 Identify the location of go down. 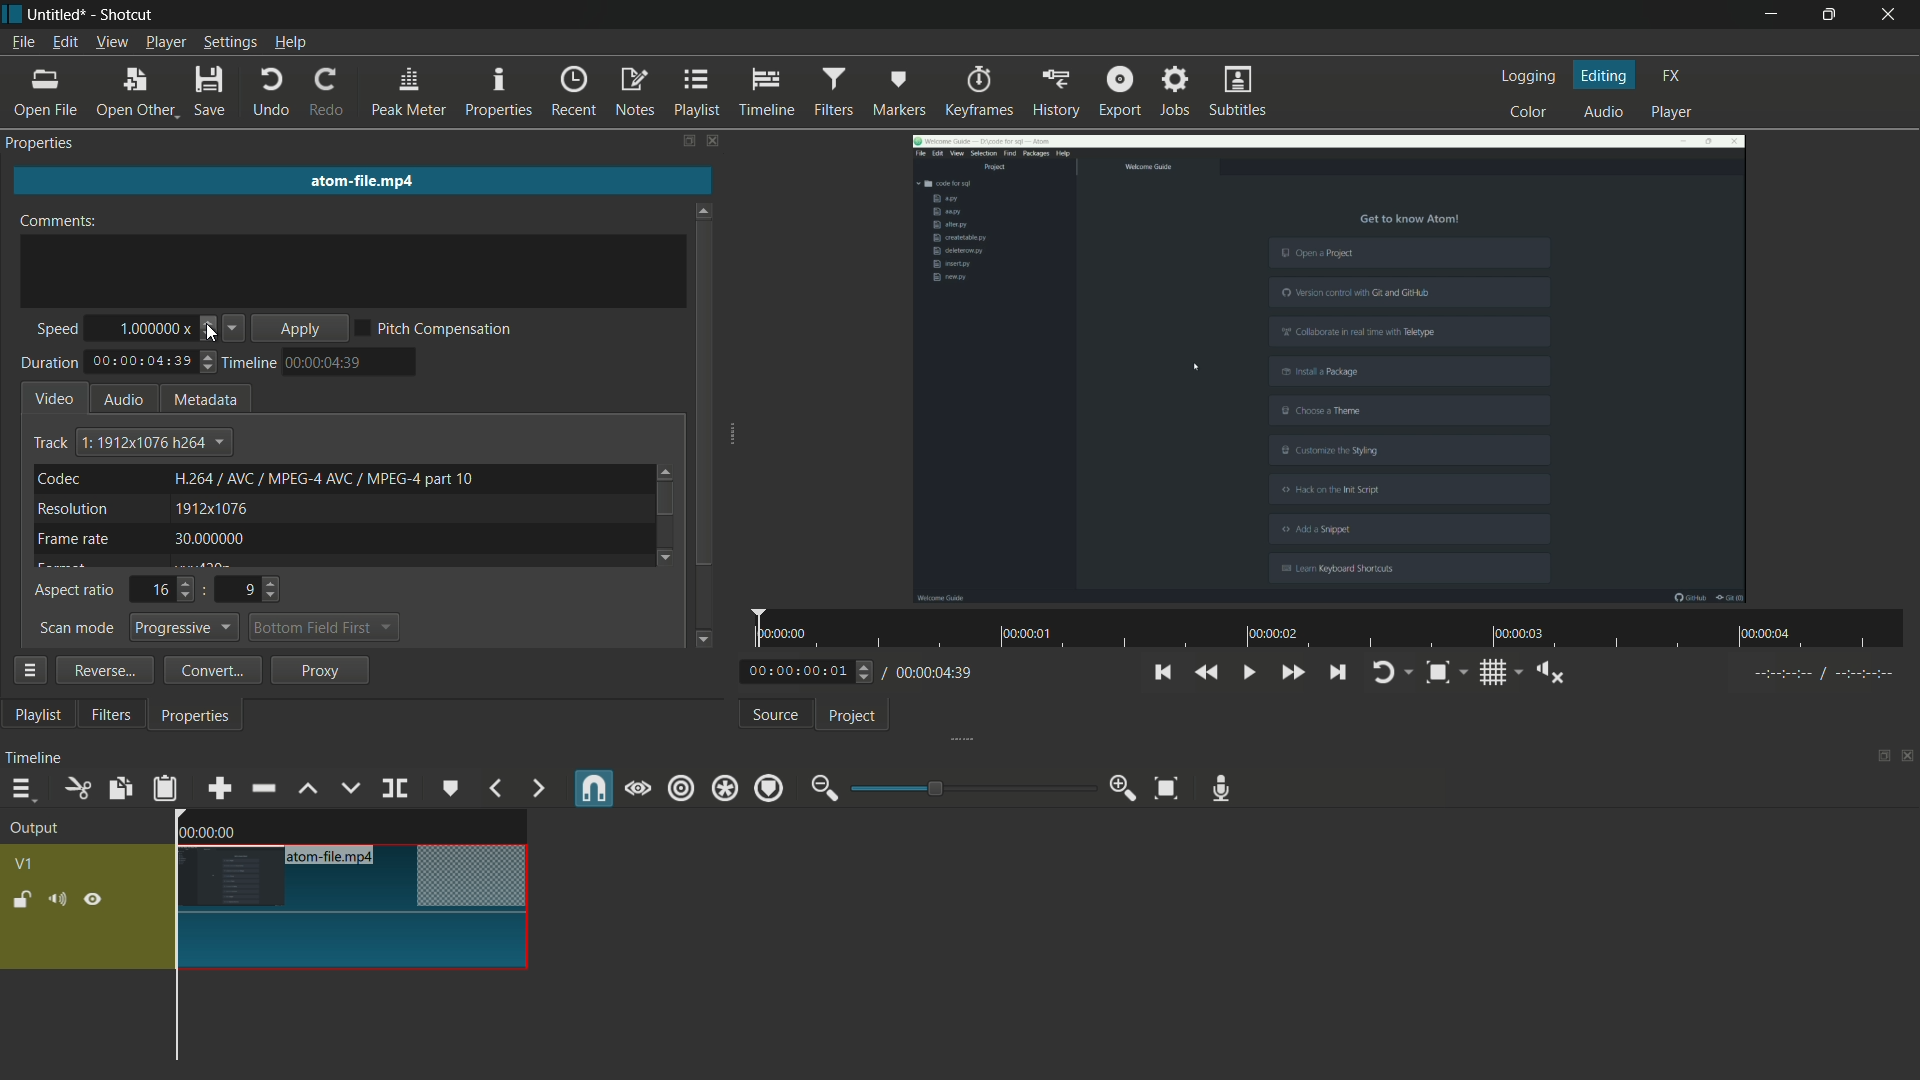
(706, 636).